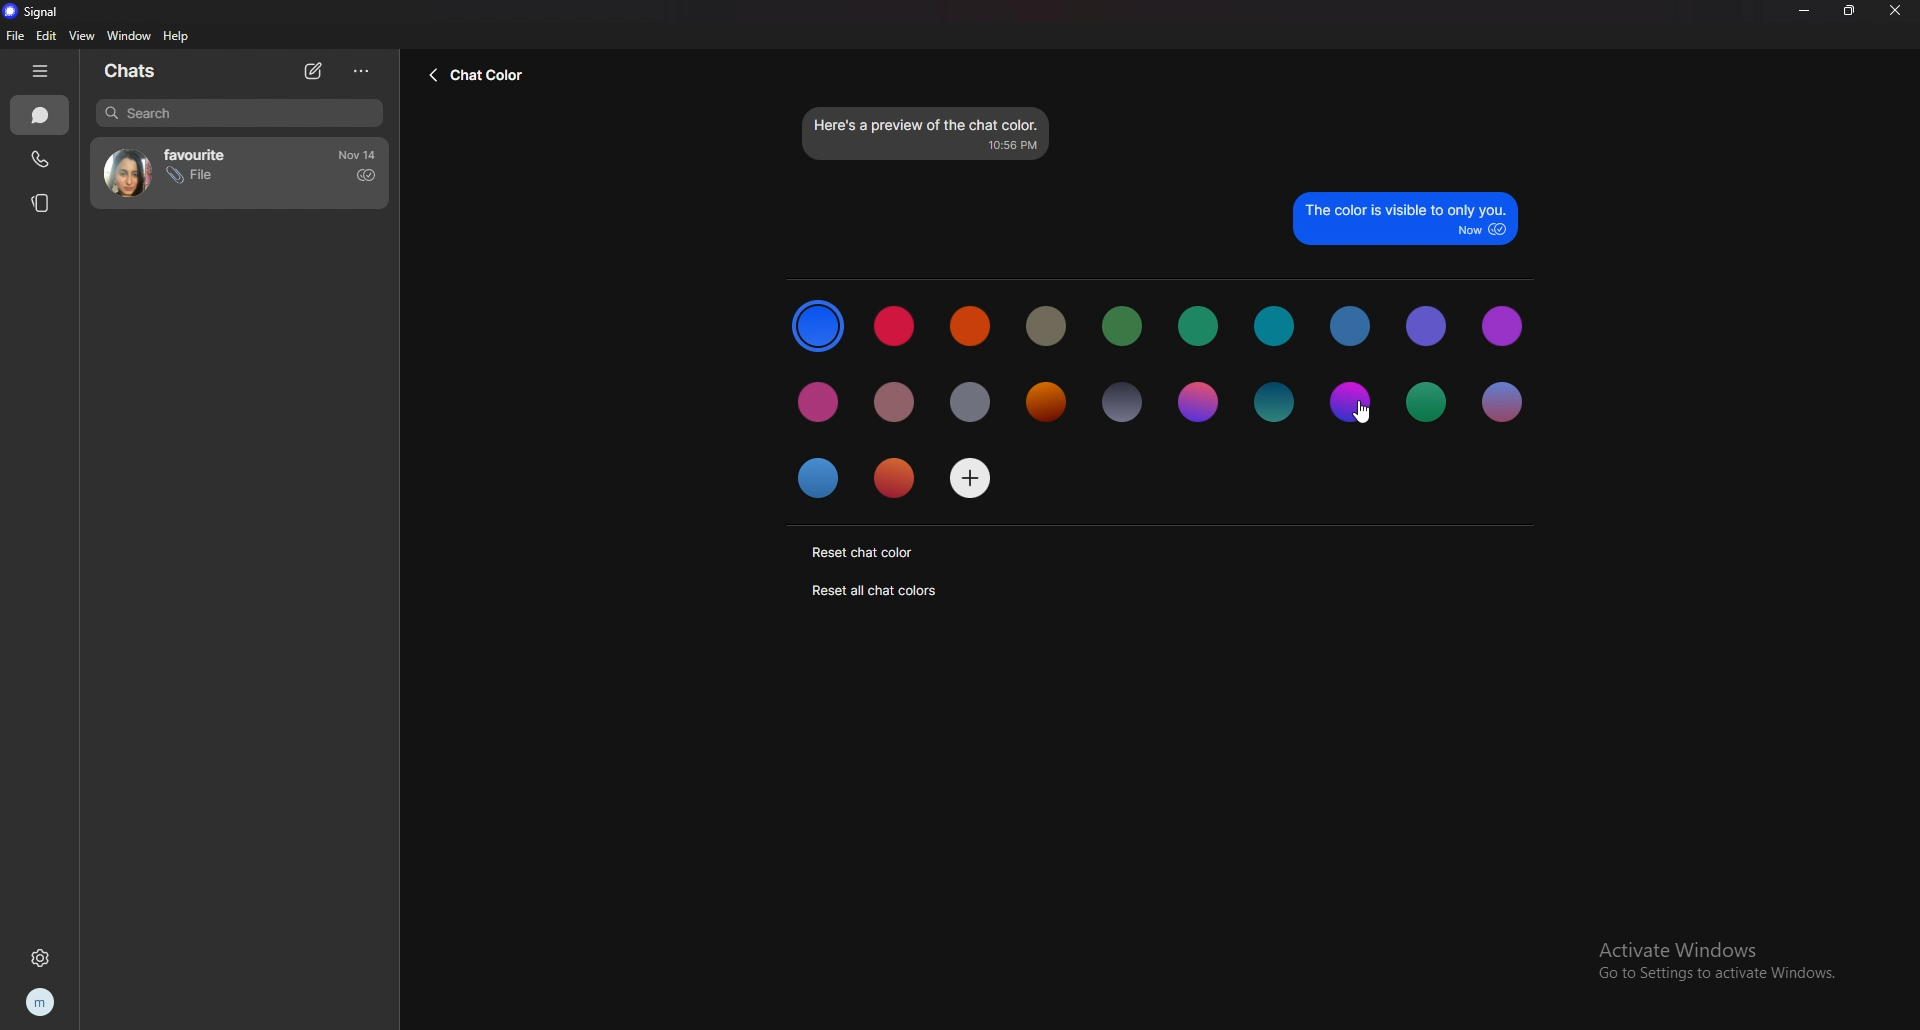 This screenshot has width=1920, height=1030. I want to click on color, so click(1198, 327).